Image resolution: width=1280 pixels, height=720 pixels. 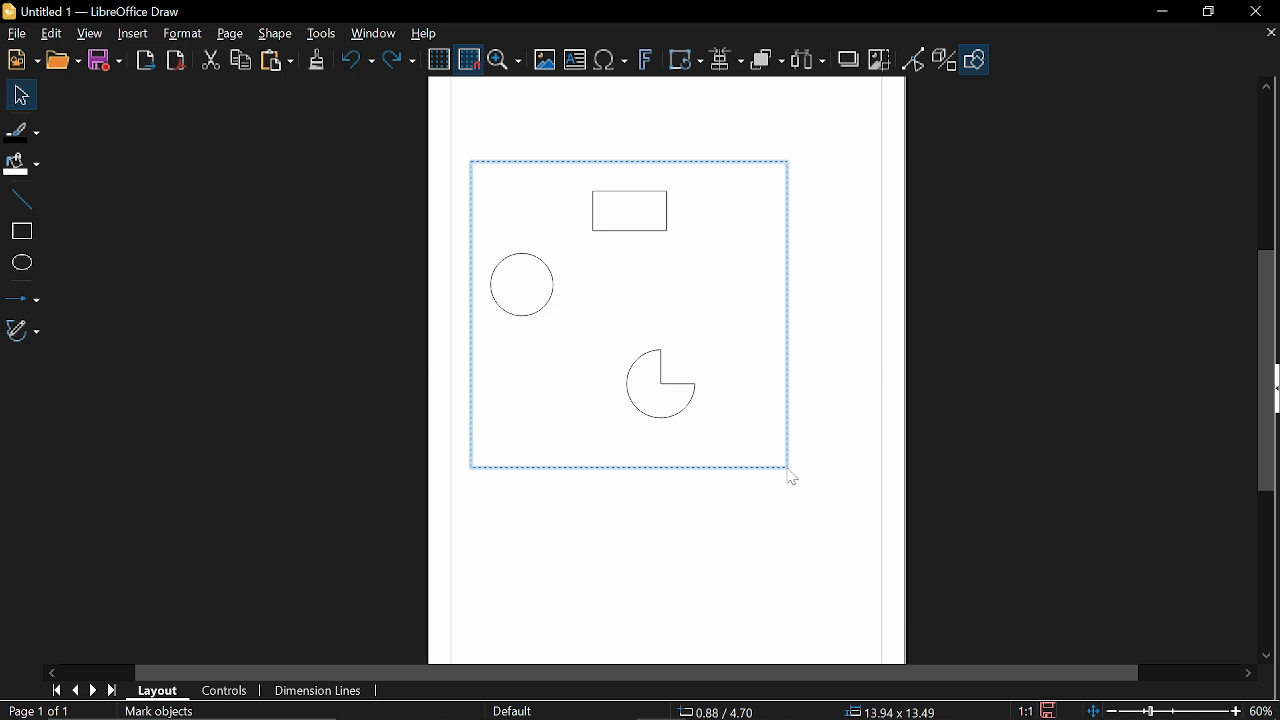 What do you see at coordinates (50, 35) in the screenshot?
I see `Edit` at bounding box center [50, 35].